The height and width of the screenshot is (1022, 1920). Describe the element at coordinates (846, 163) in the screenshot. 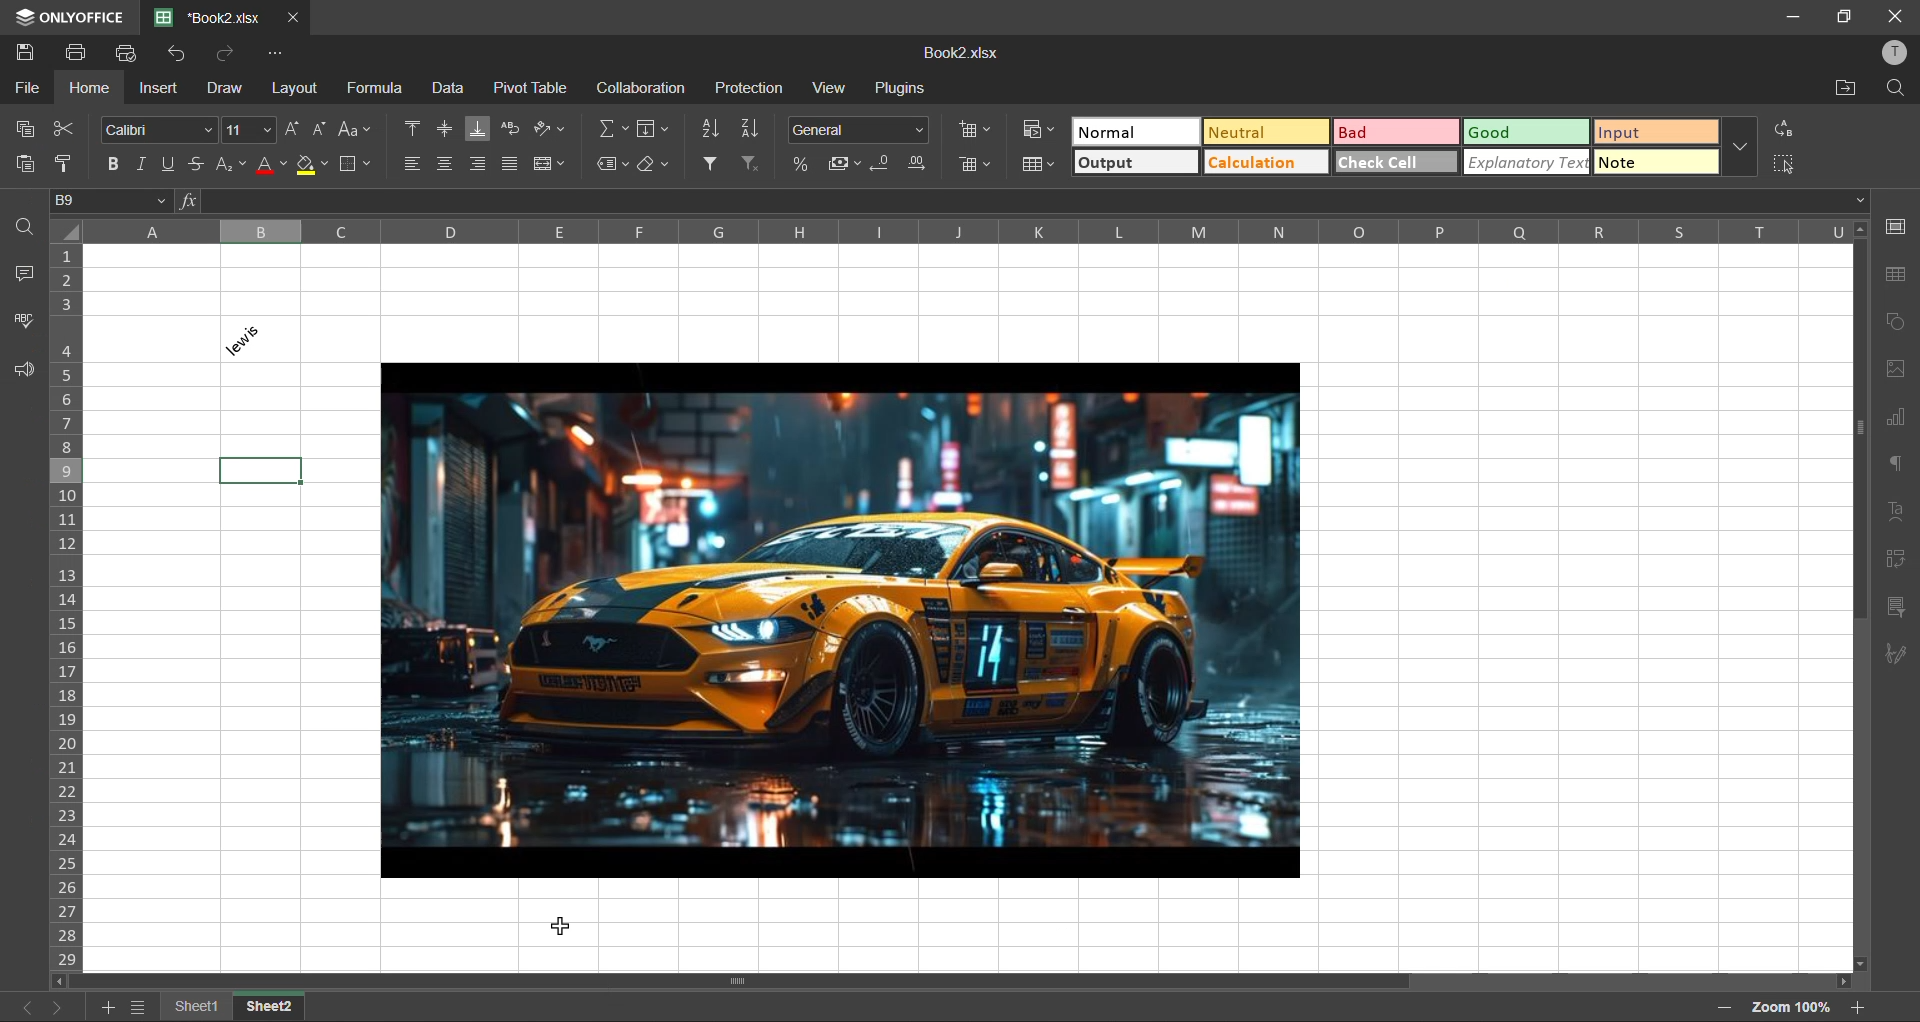

I see `accounting` at that location.